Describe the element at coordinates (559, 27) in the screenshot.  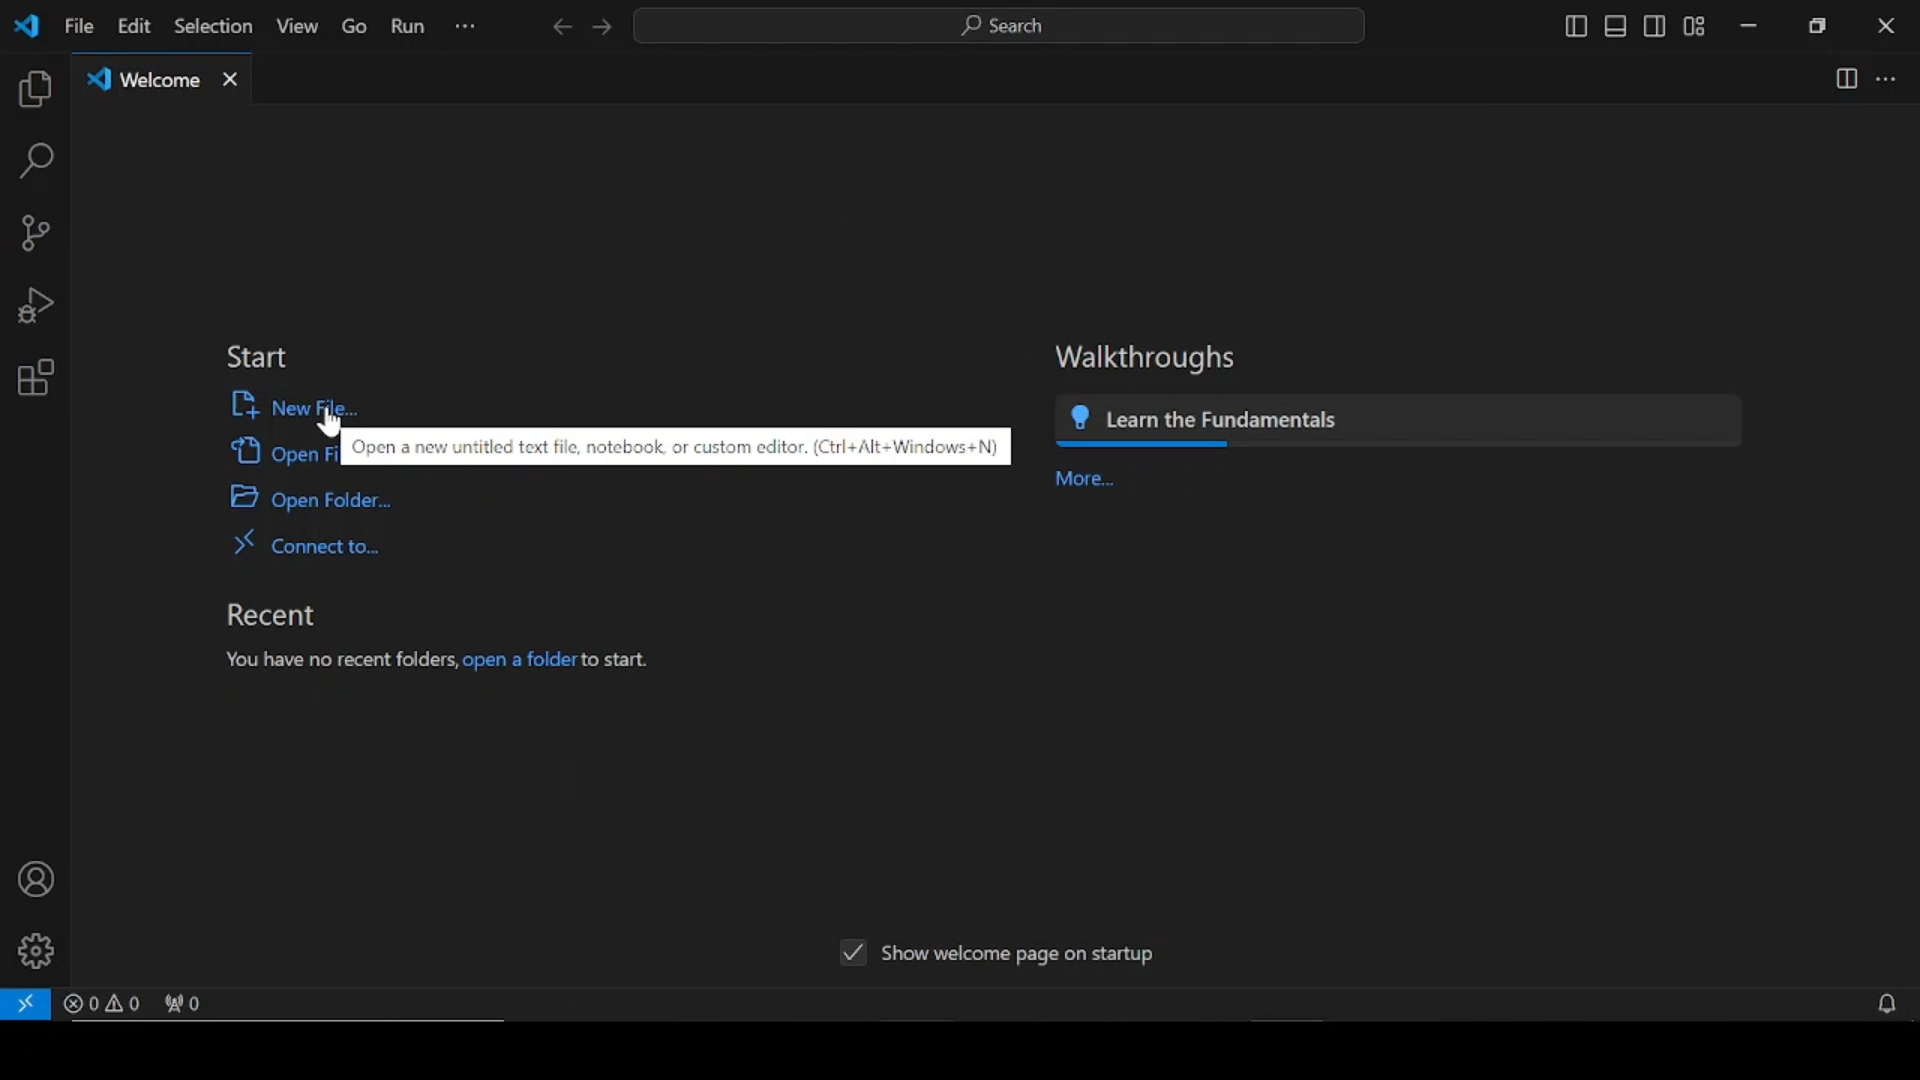
I see `previous` at that location.